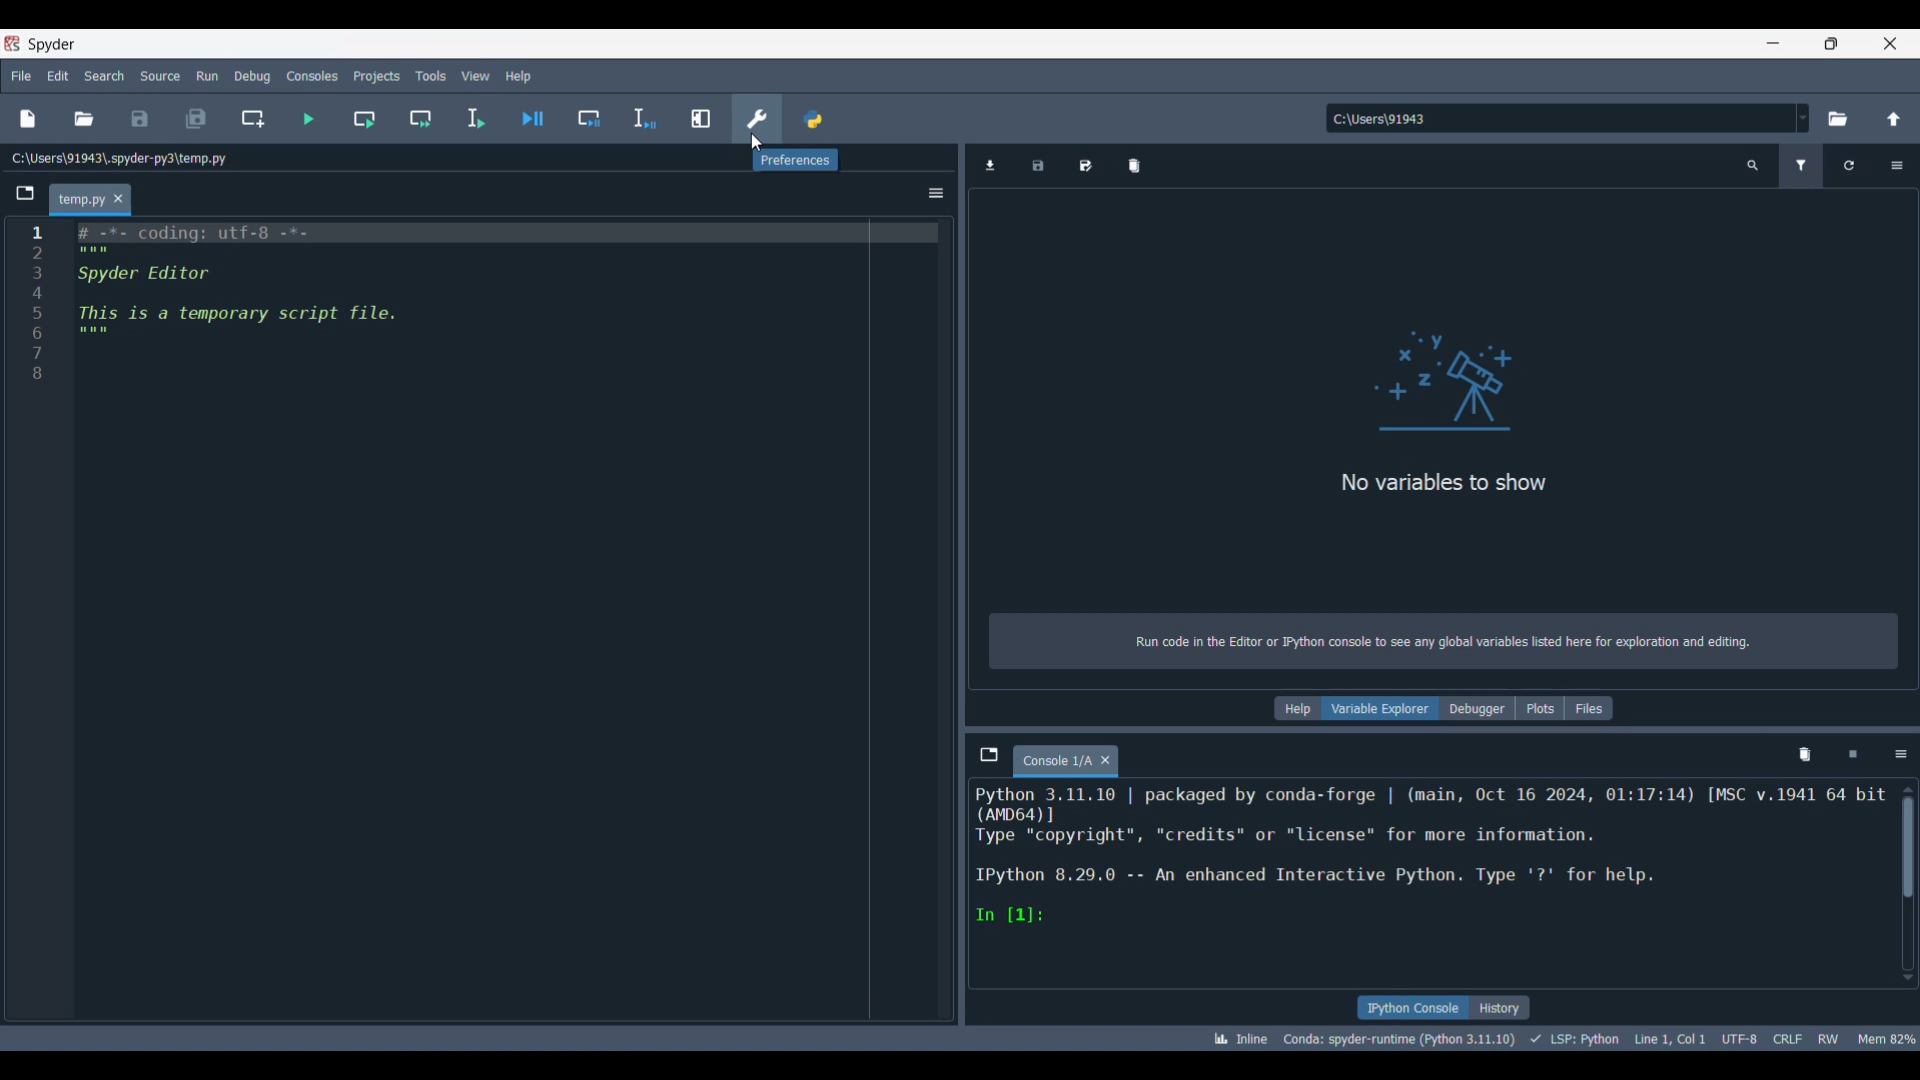 The height and width of the screenshot is (1080, 1920). What do you see at coordinates (1753, 166) in the screenshot?
I see `Search variable names and types` at bounding box center [1753, 166].